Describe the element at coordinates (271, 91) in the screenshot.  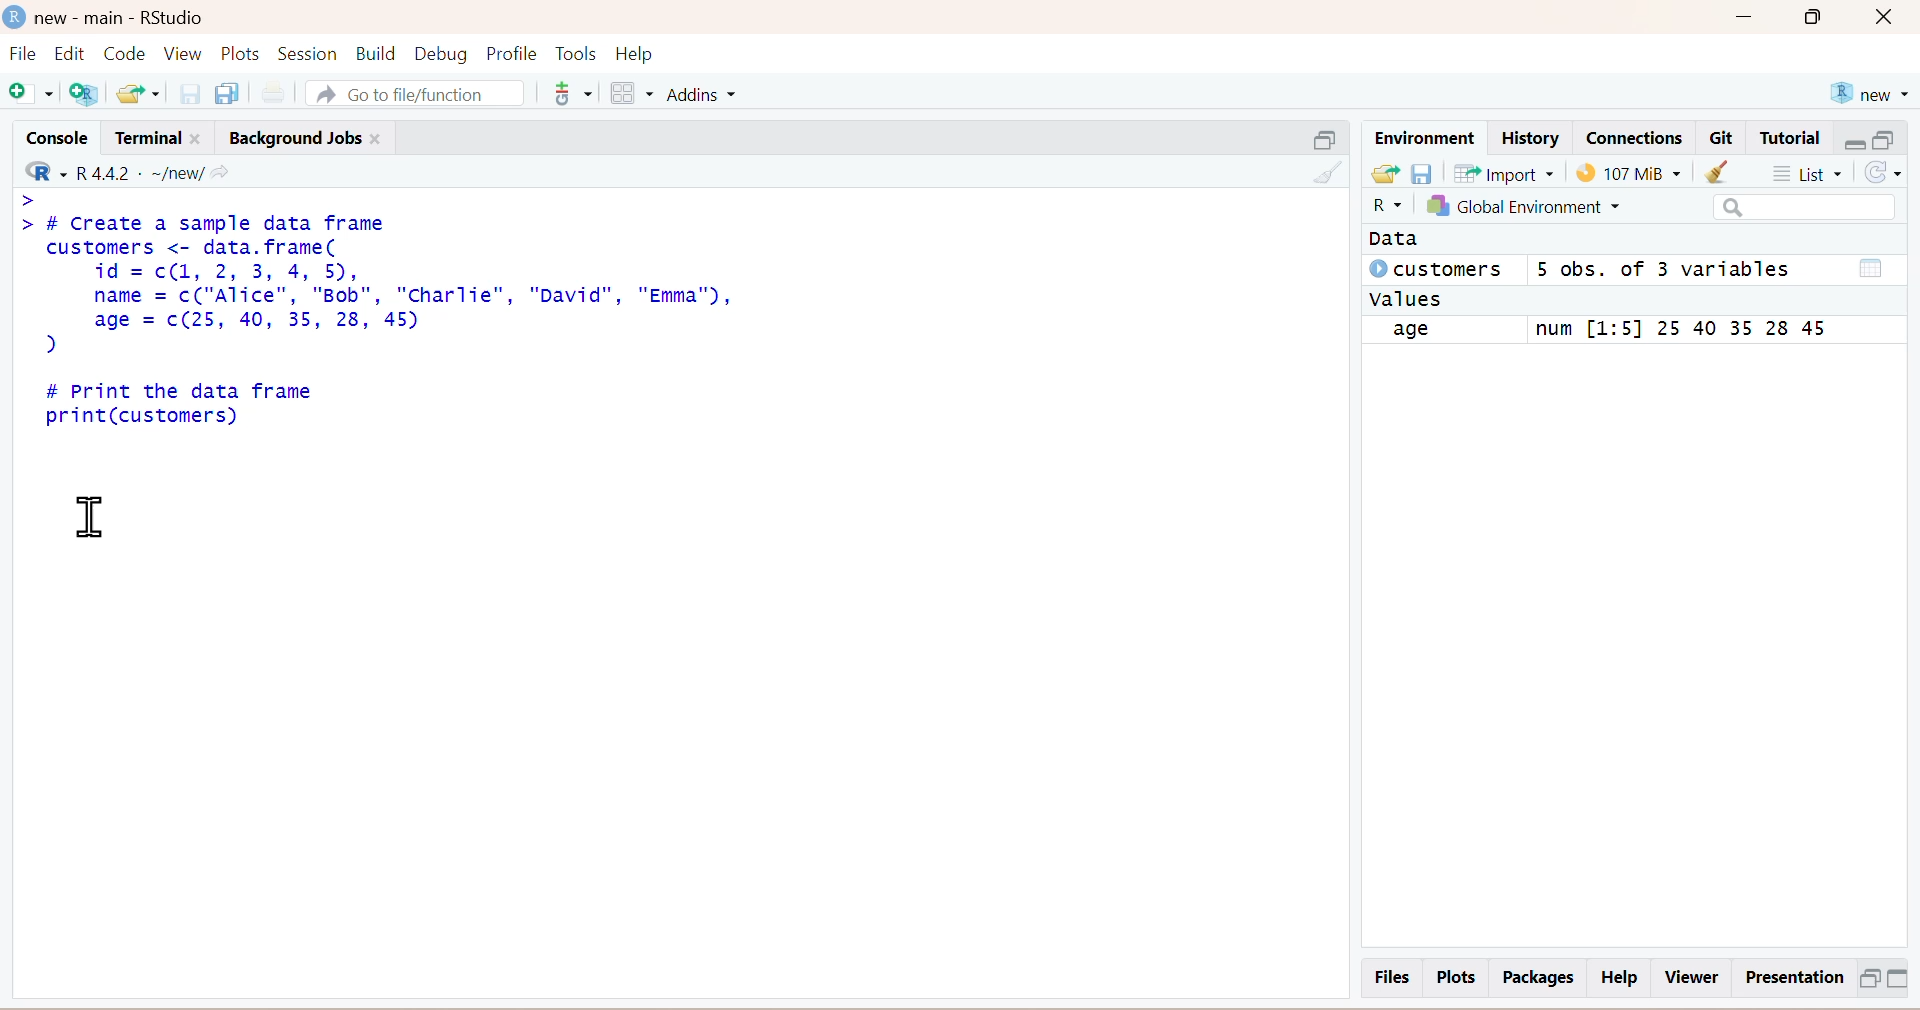
I see `Print the current files` at that location.